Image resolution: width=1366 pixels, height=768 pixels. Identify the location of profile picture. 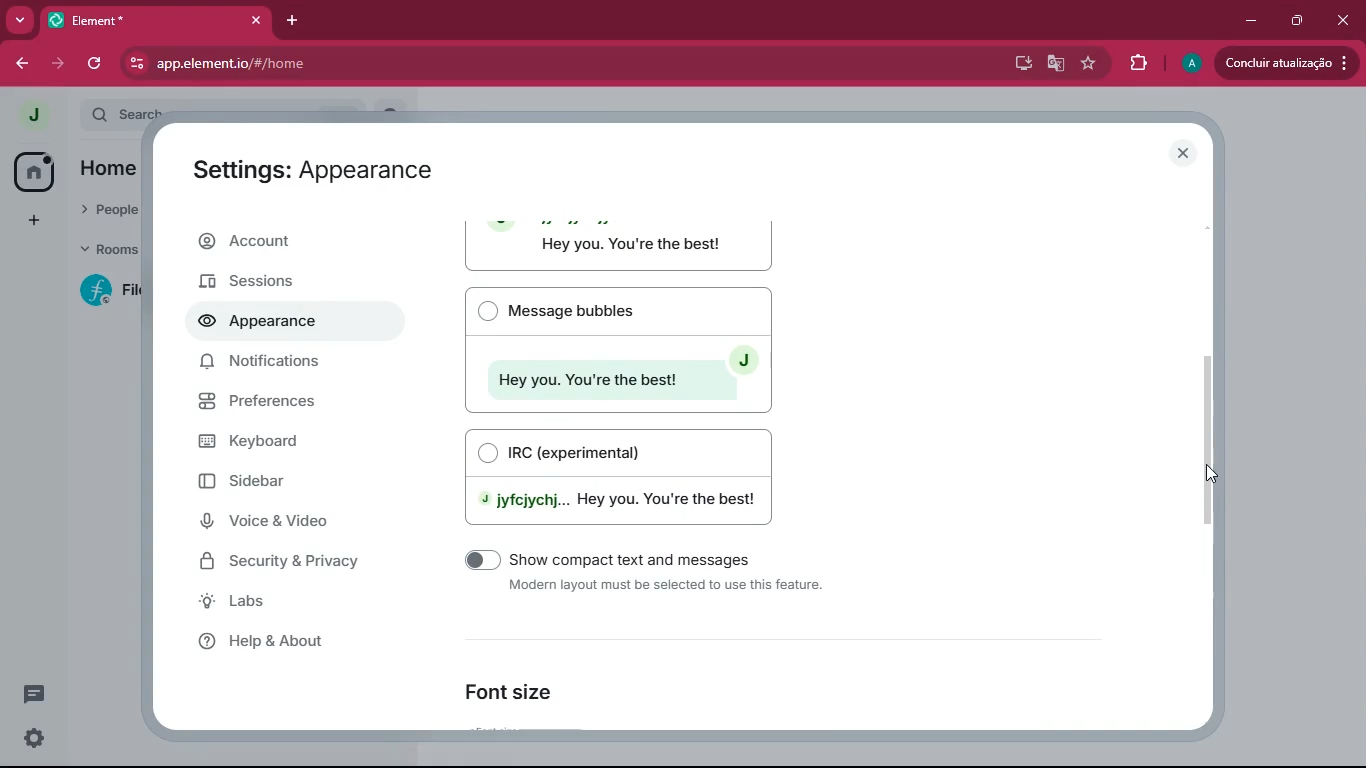
(31, 114).